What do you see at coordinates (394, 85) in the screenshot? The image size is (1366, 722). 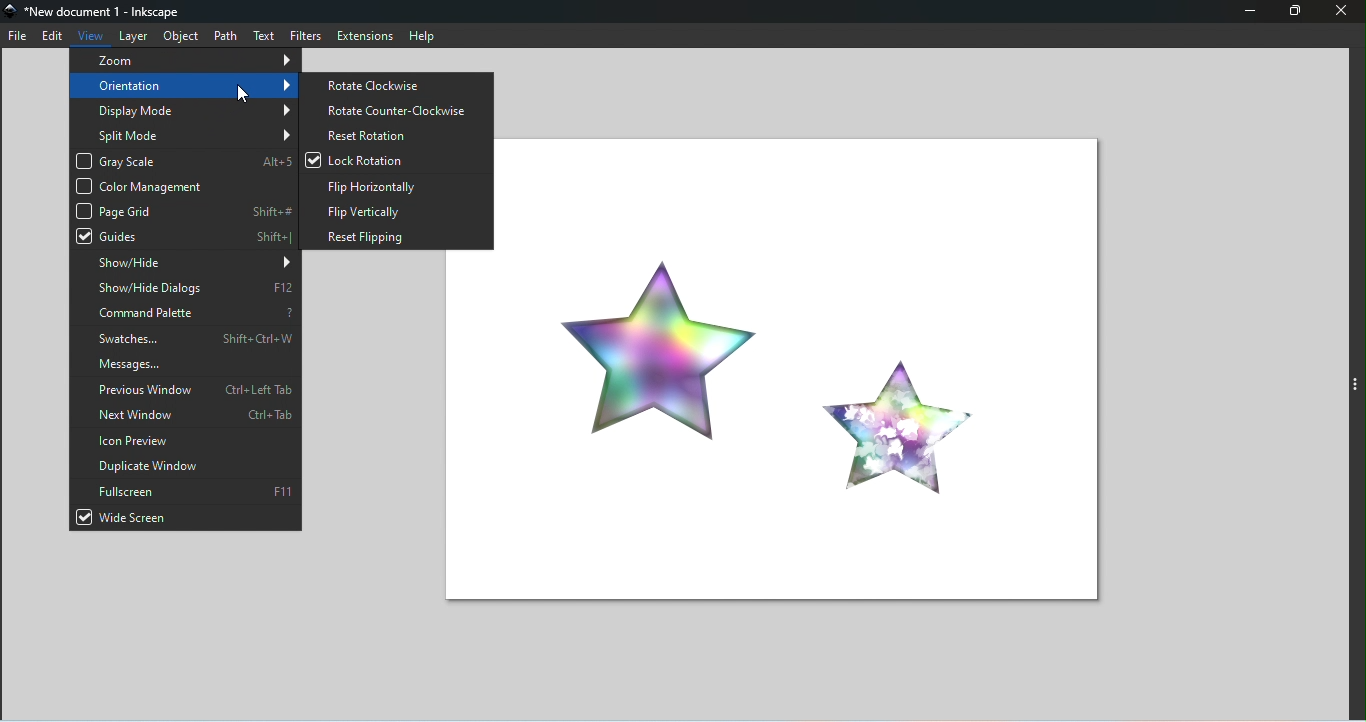 I see `Rotate clockwise` at bounding box center [394, 85].